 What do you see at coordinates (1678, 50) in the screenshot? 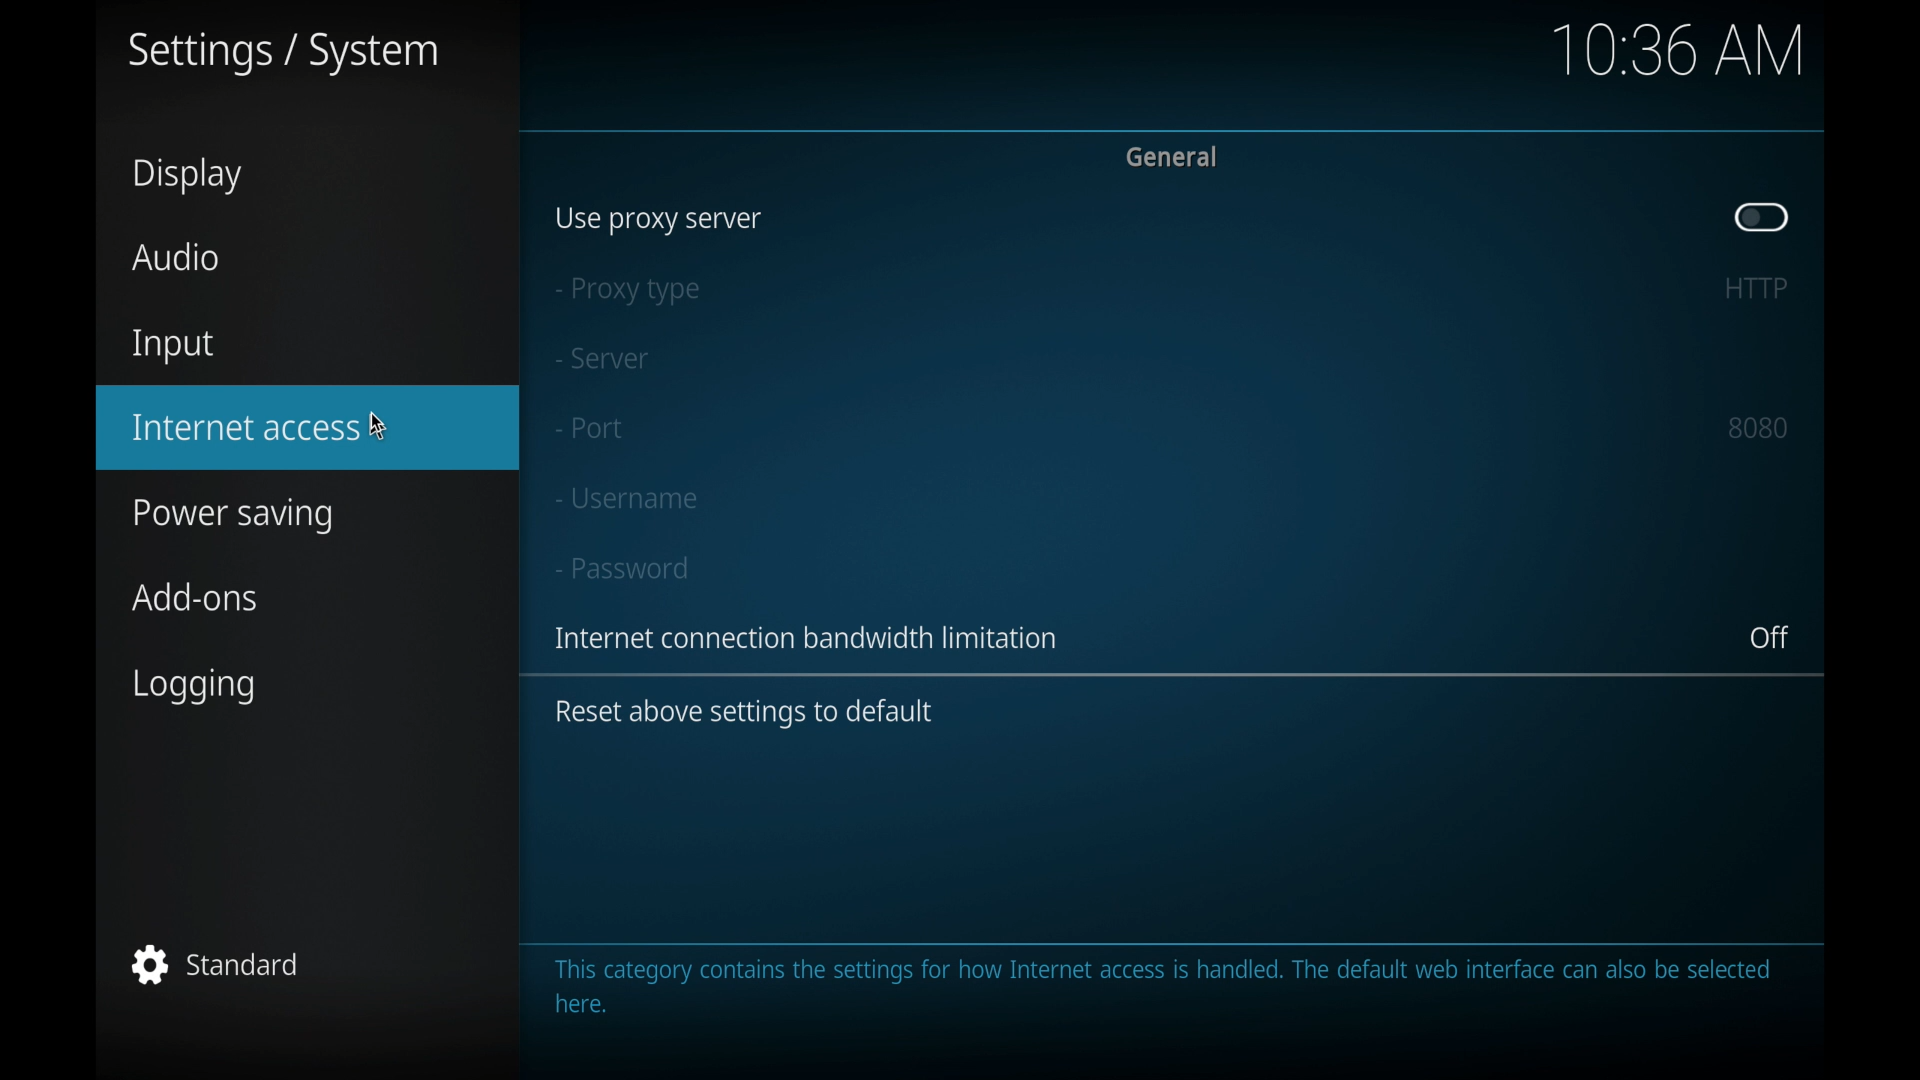
I see `10.36 am` at bounding box center [1678, 50].